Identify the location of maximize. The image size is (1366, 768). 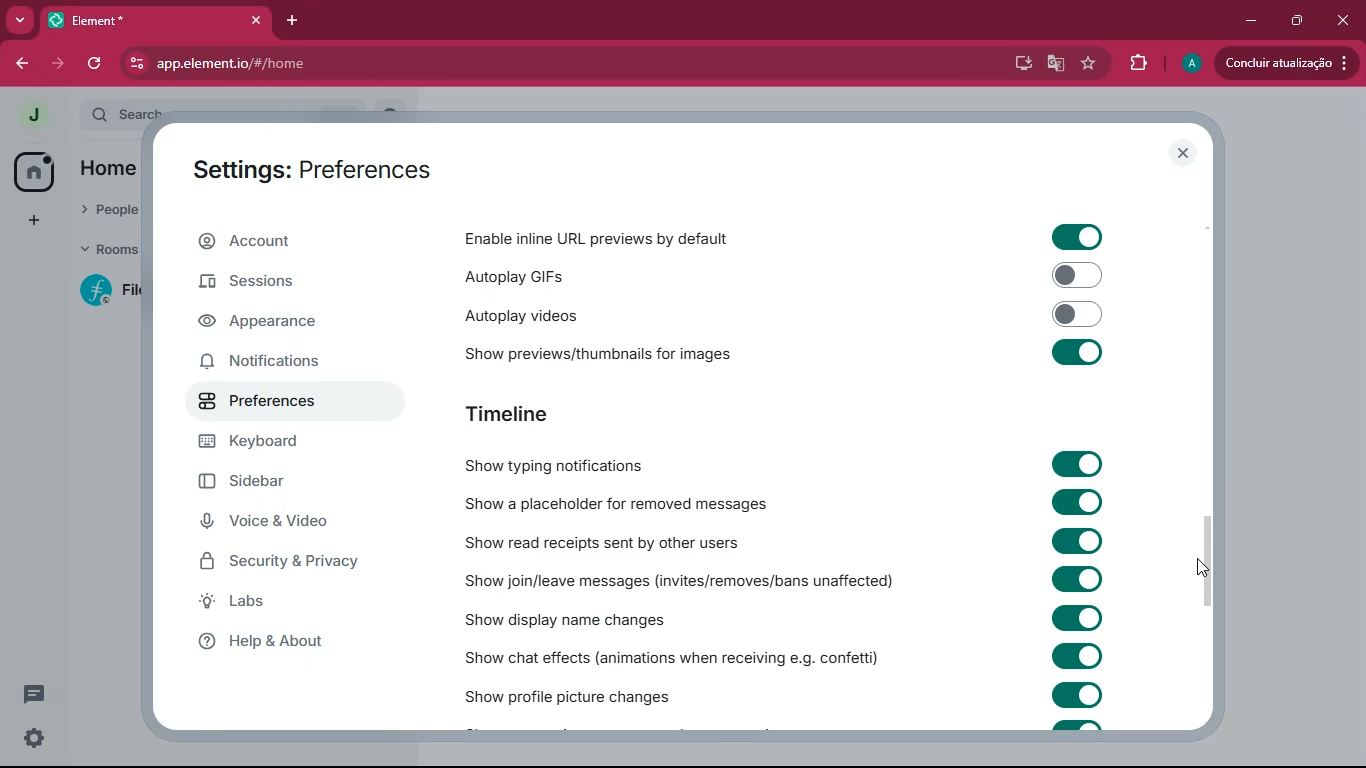
(1293, 21).